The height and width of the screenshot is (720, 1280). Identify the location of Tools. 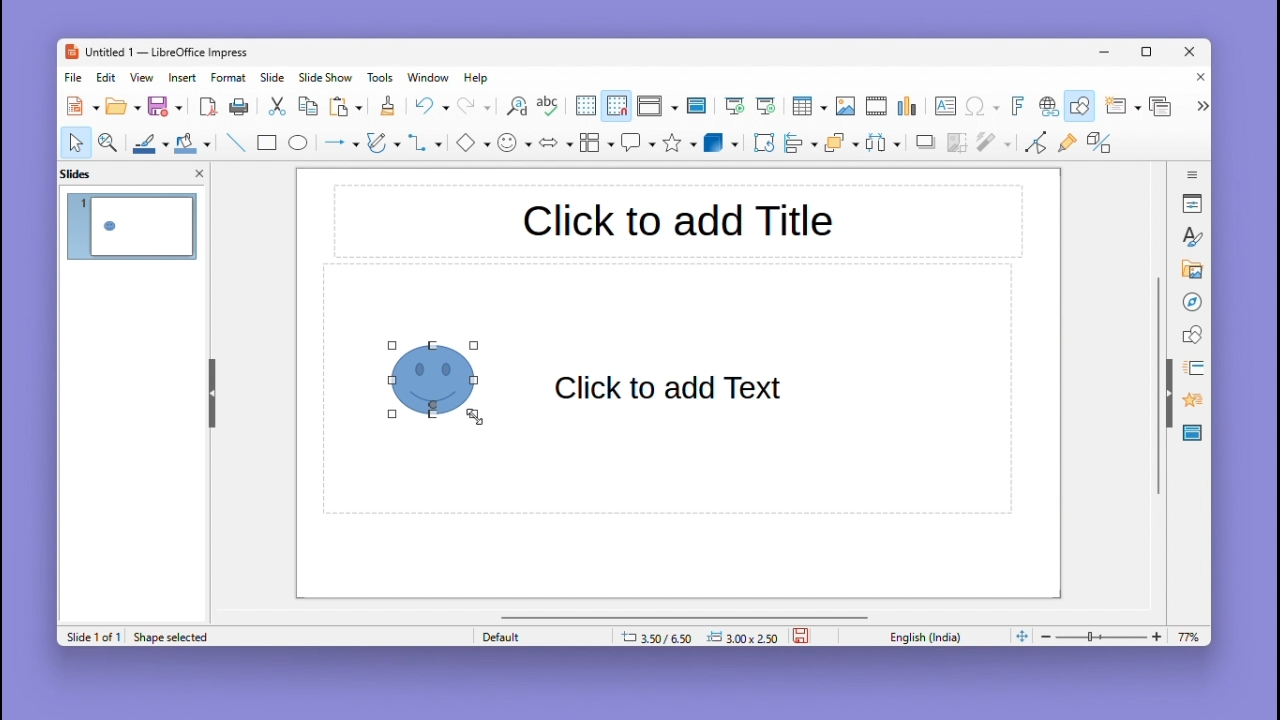
(383, 77).